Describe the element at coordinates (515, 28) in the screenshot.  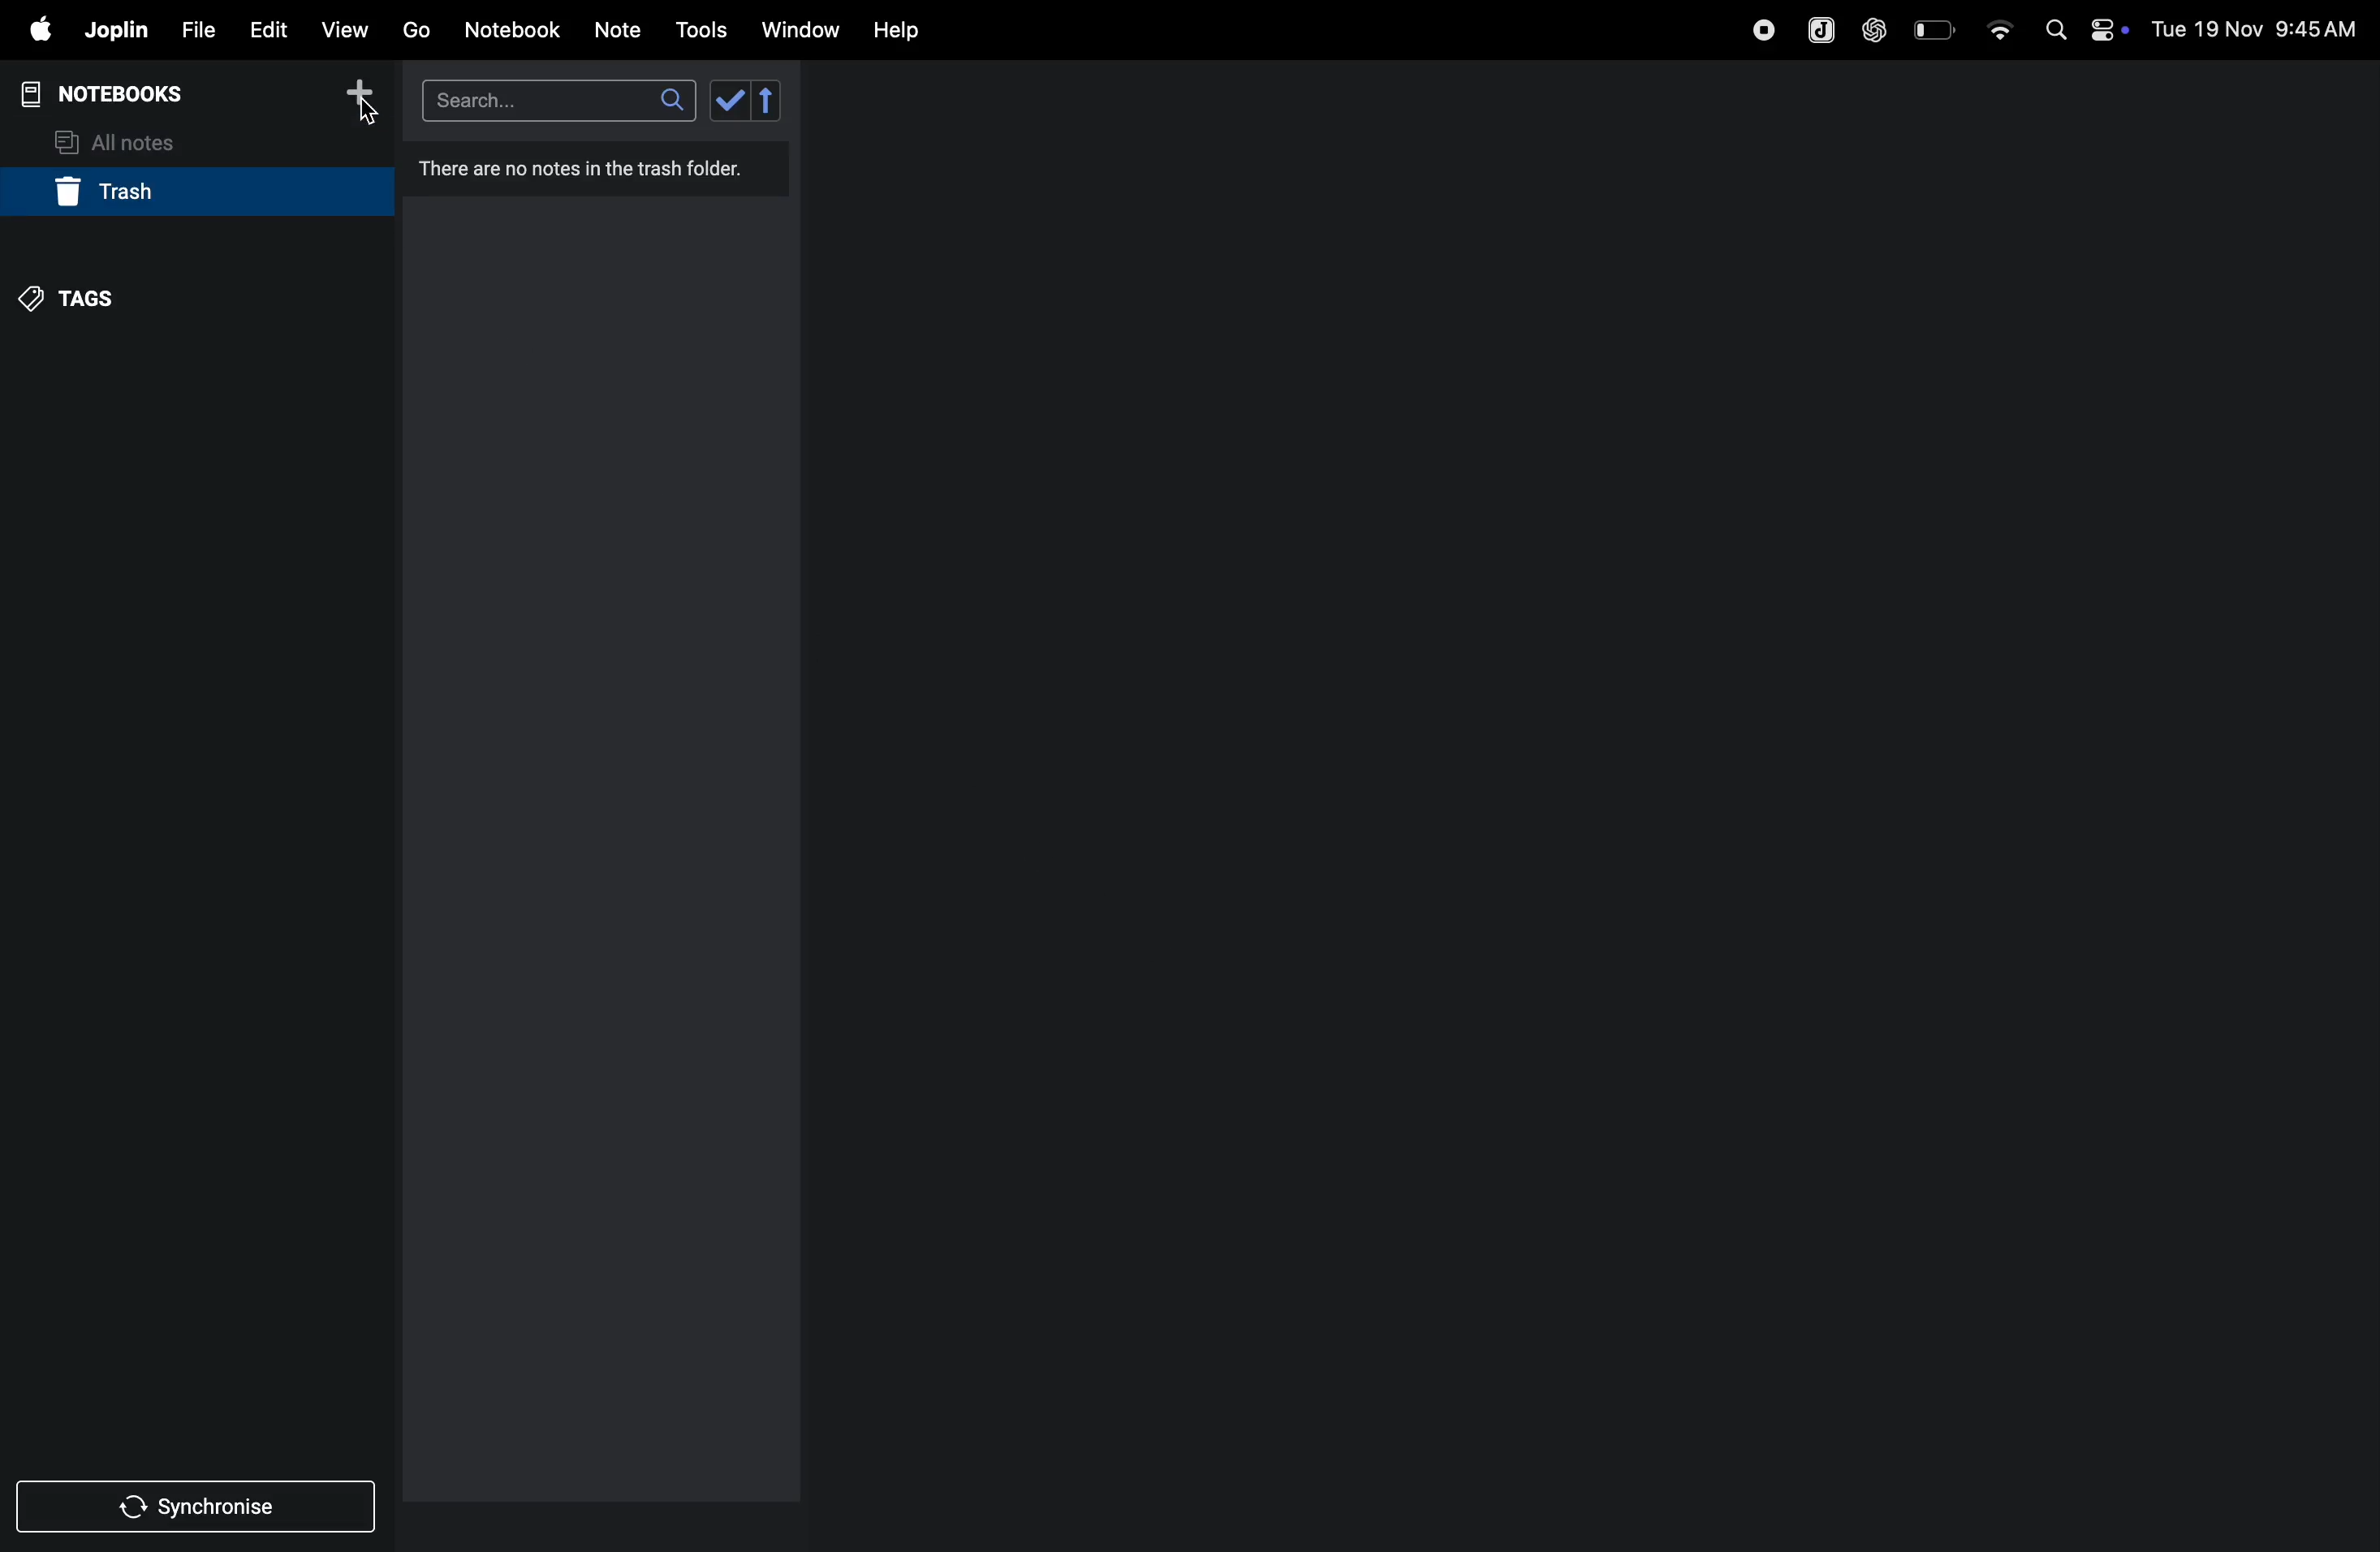
I see `notebook` at that location.